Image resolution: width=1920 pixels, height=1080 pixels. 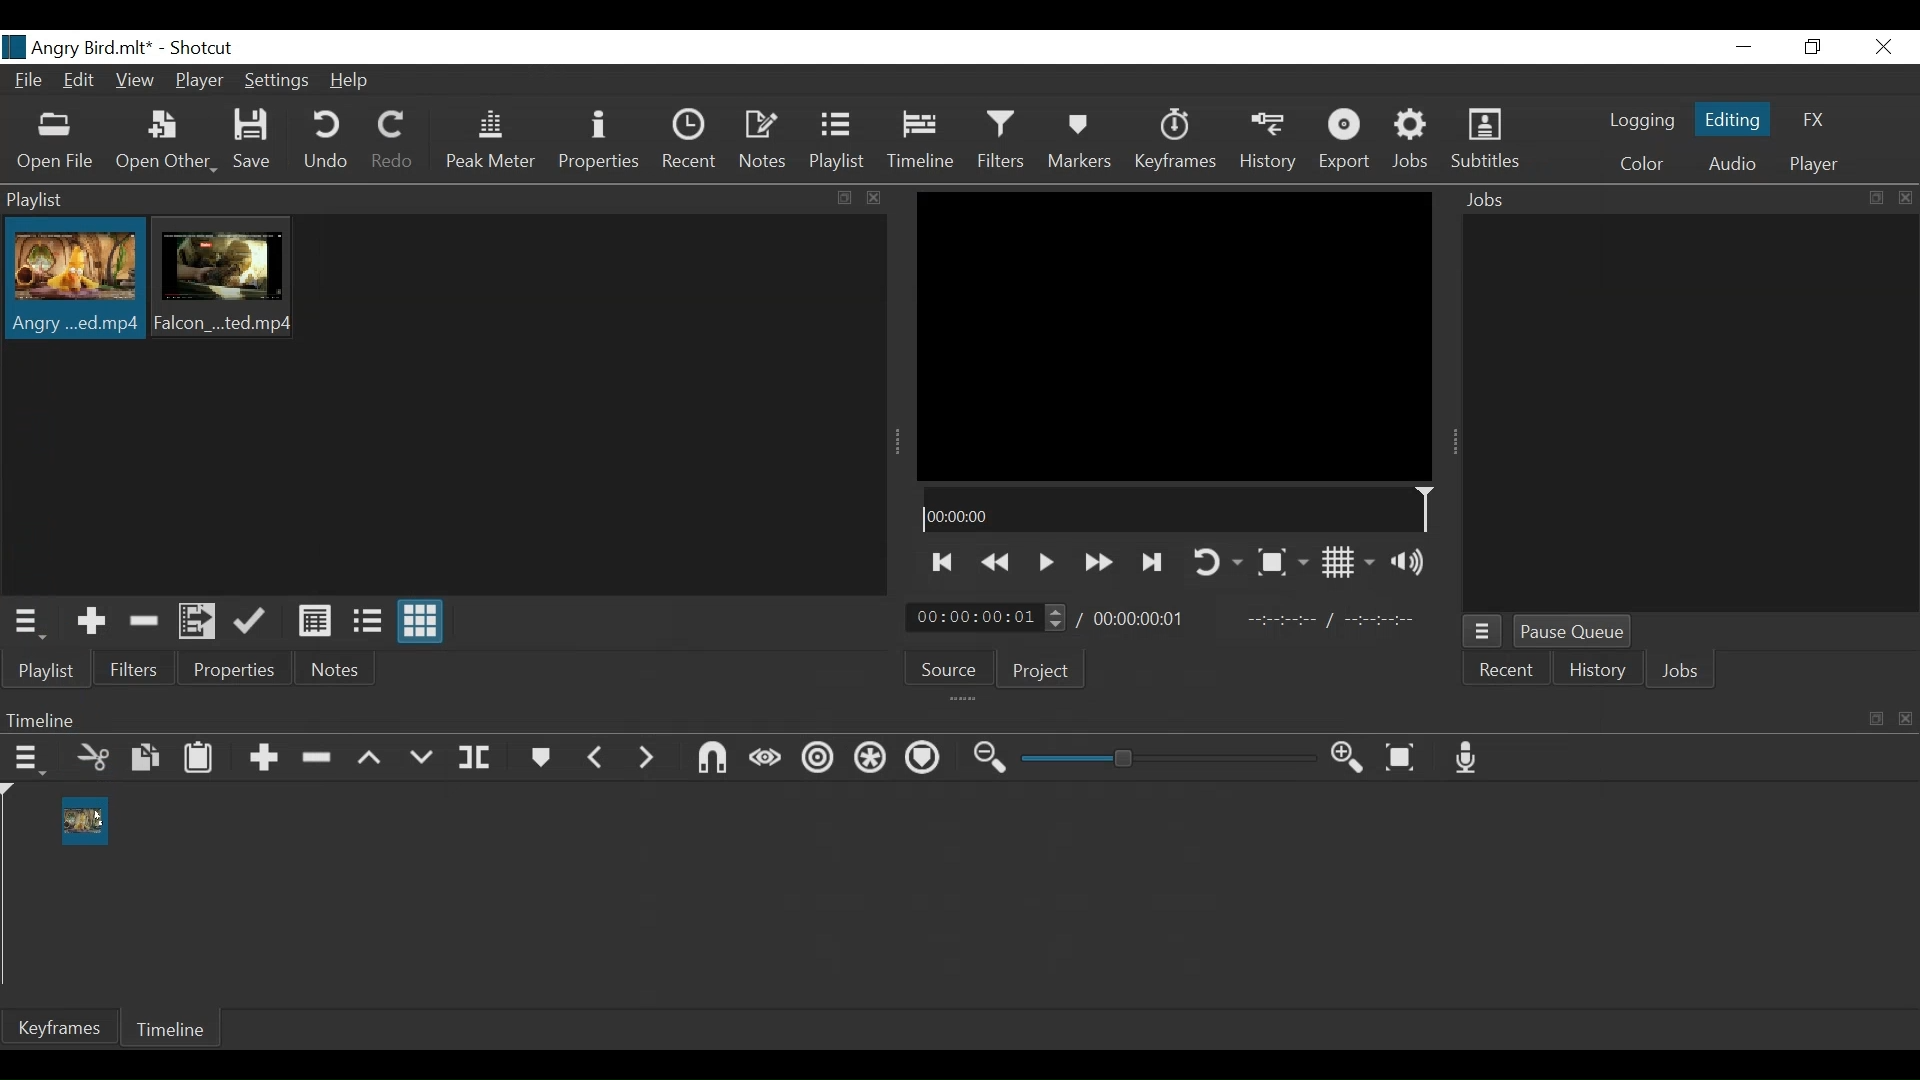 I want to click on Toggle player looping, so click(x=1219, y=563).